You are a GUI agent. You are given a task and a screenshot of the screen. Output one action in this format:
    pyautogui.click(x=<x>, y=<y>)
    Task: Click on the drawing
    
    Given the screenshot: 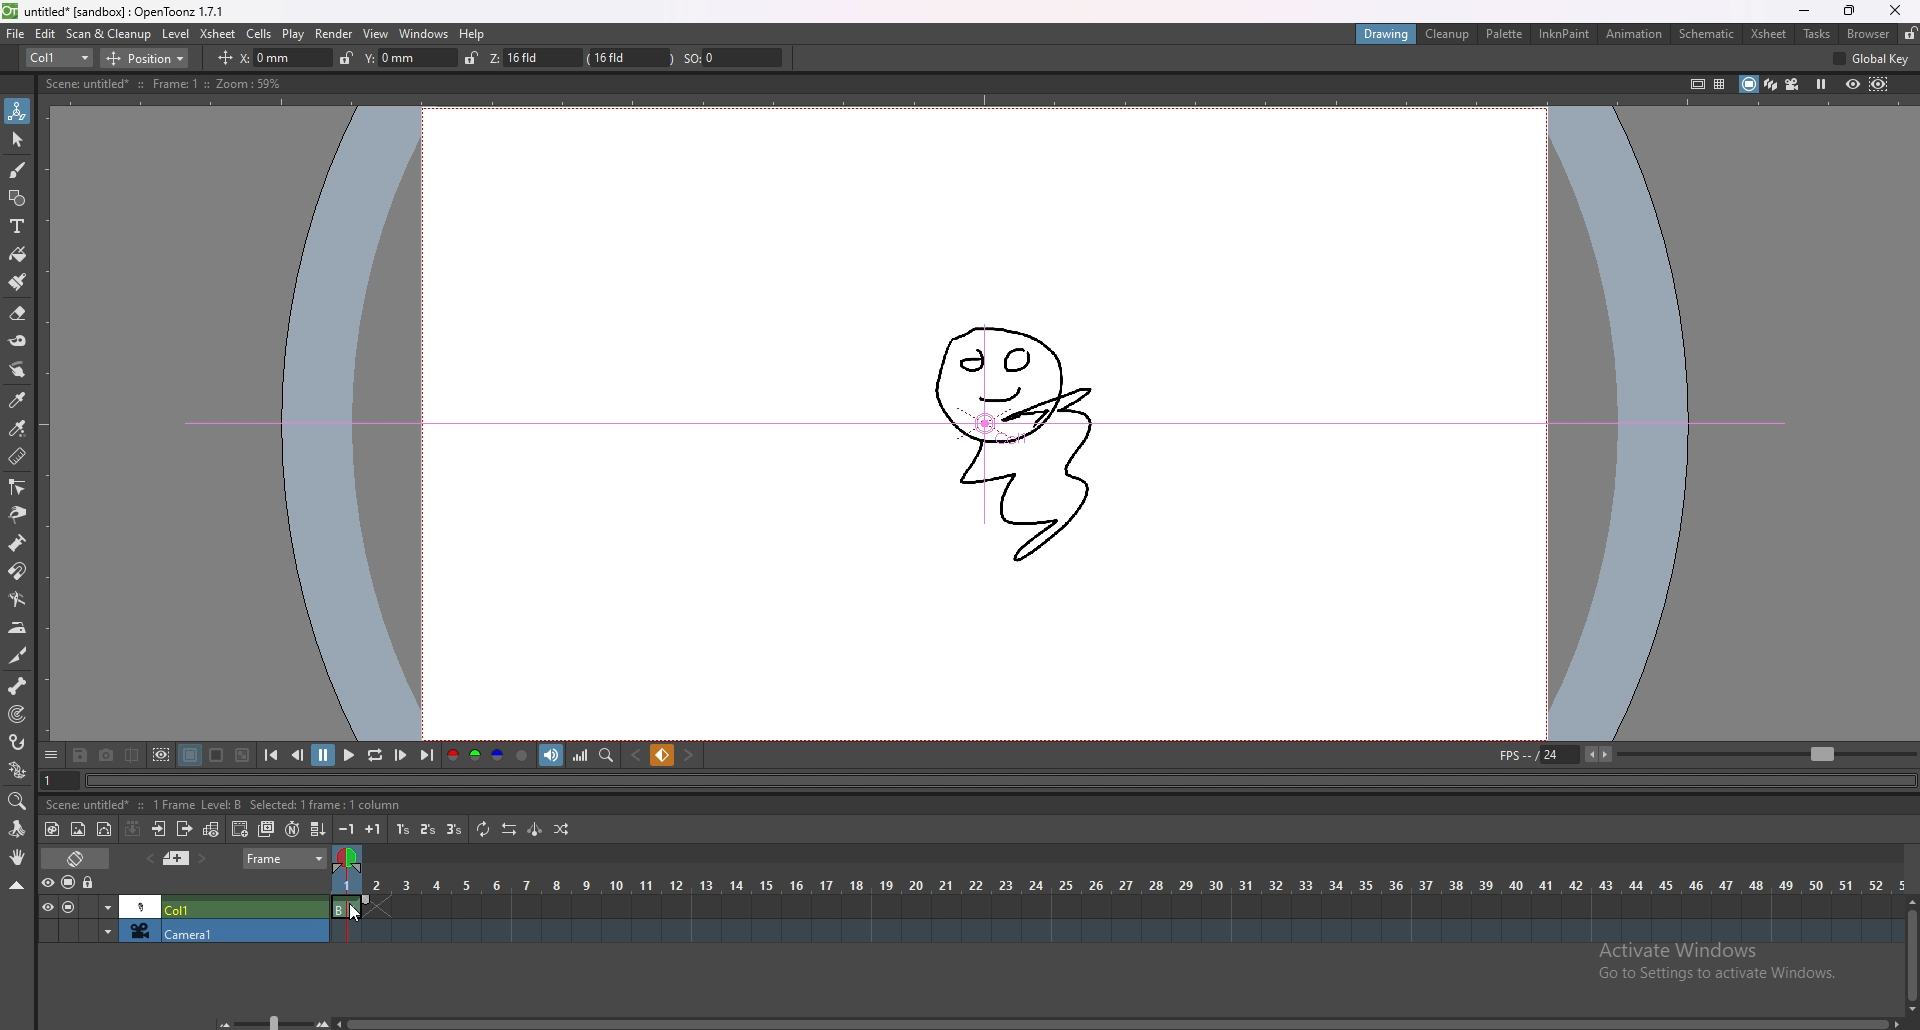 What is the action you would take?
    pyautogui.click(x=1017, y=434)
    